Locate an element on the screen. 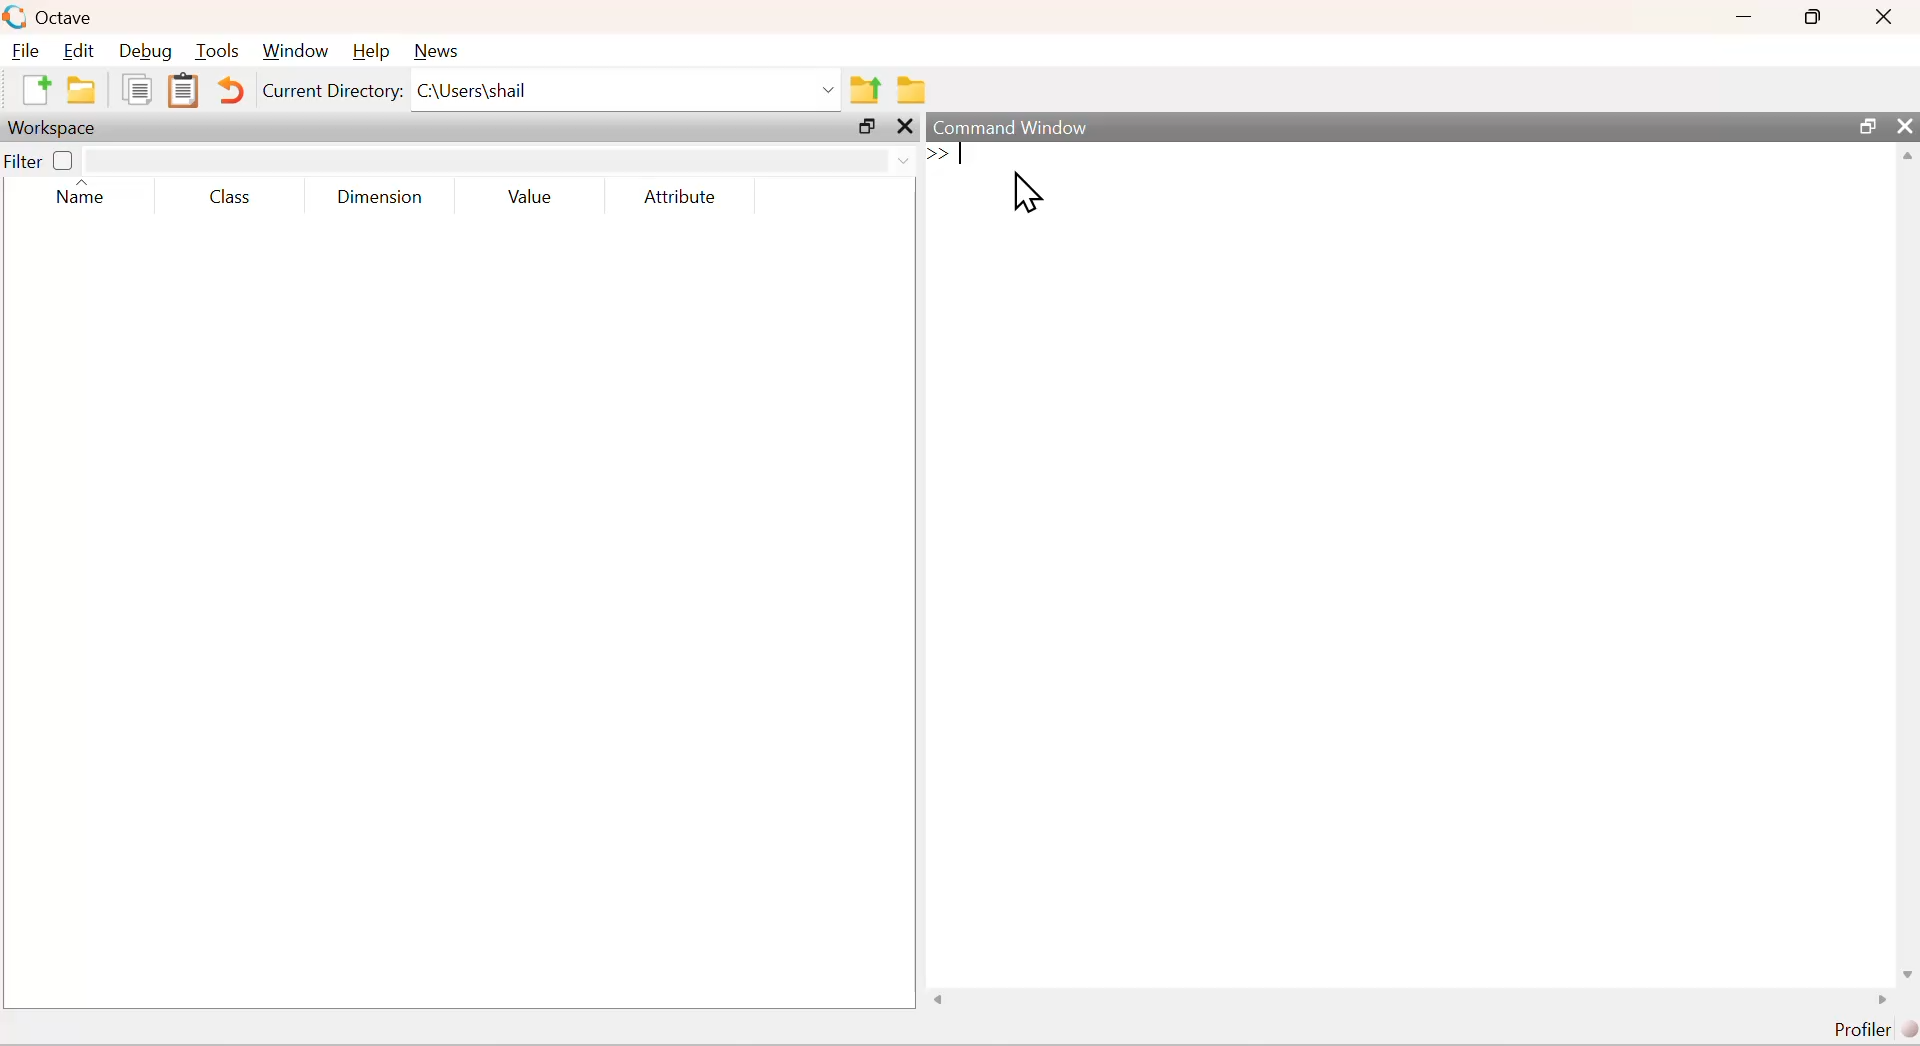 This screenshot has height=1046, width=1920. logo is located at coordinates (17, 19).